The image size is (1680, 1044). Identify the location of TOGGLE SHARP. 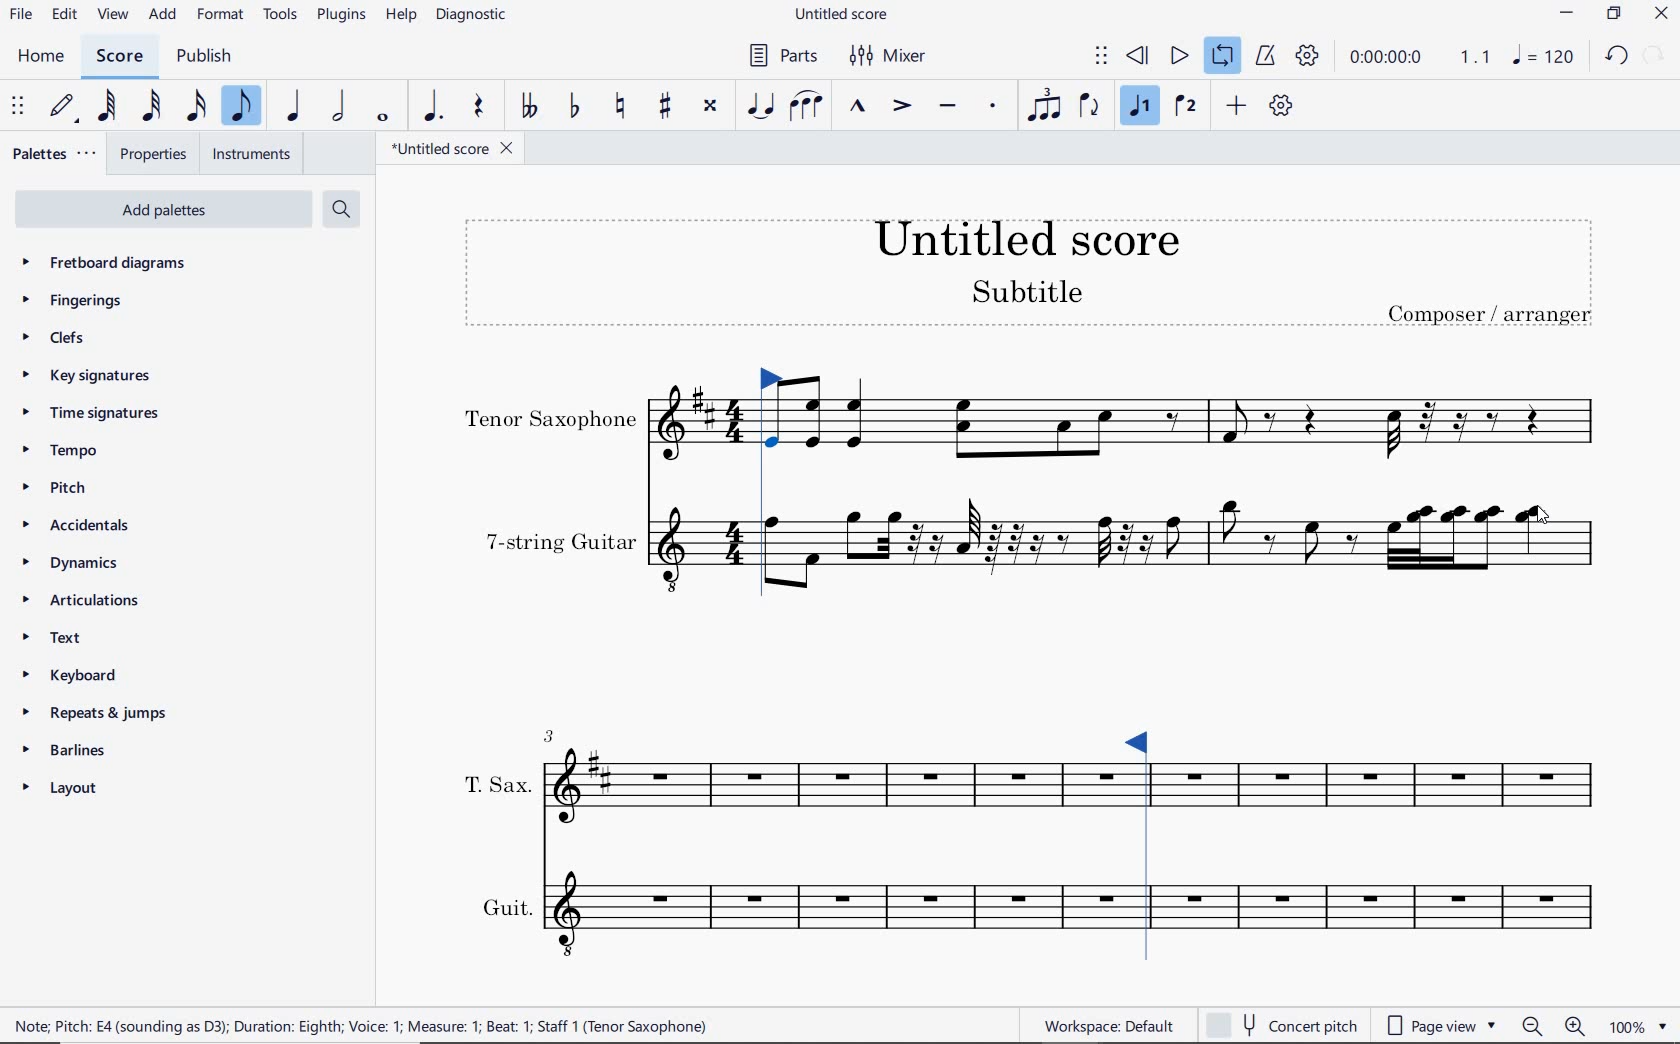
(666, 105).